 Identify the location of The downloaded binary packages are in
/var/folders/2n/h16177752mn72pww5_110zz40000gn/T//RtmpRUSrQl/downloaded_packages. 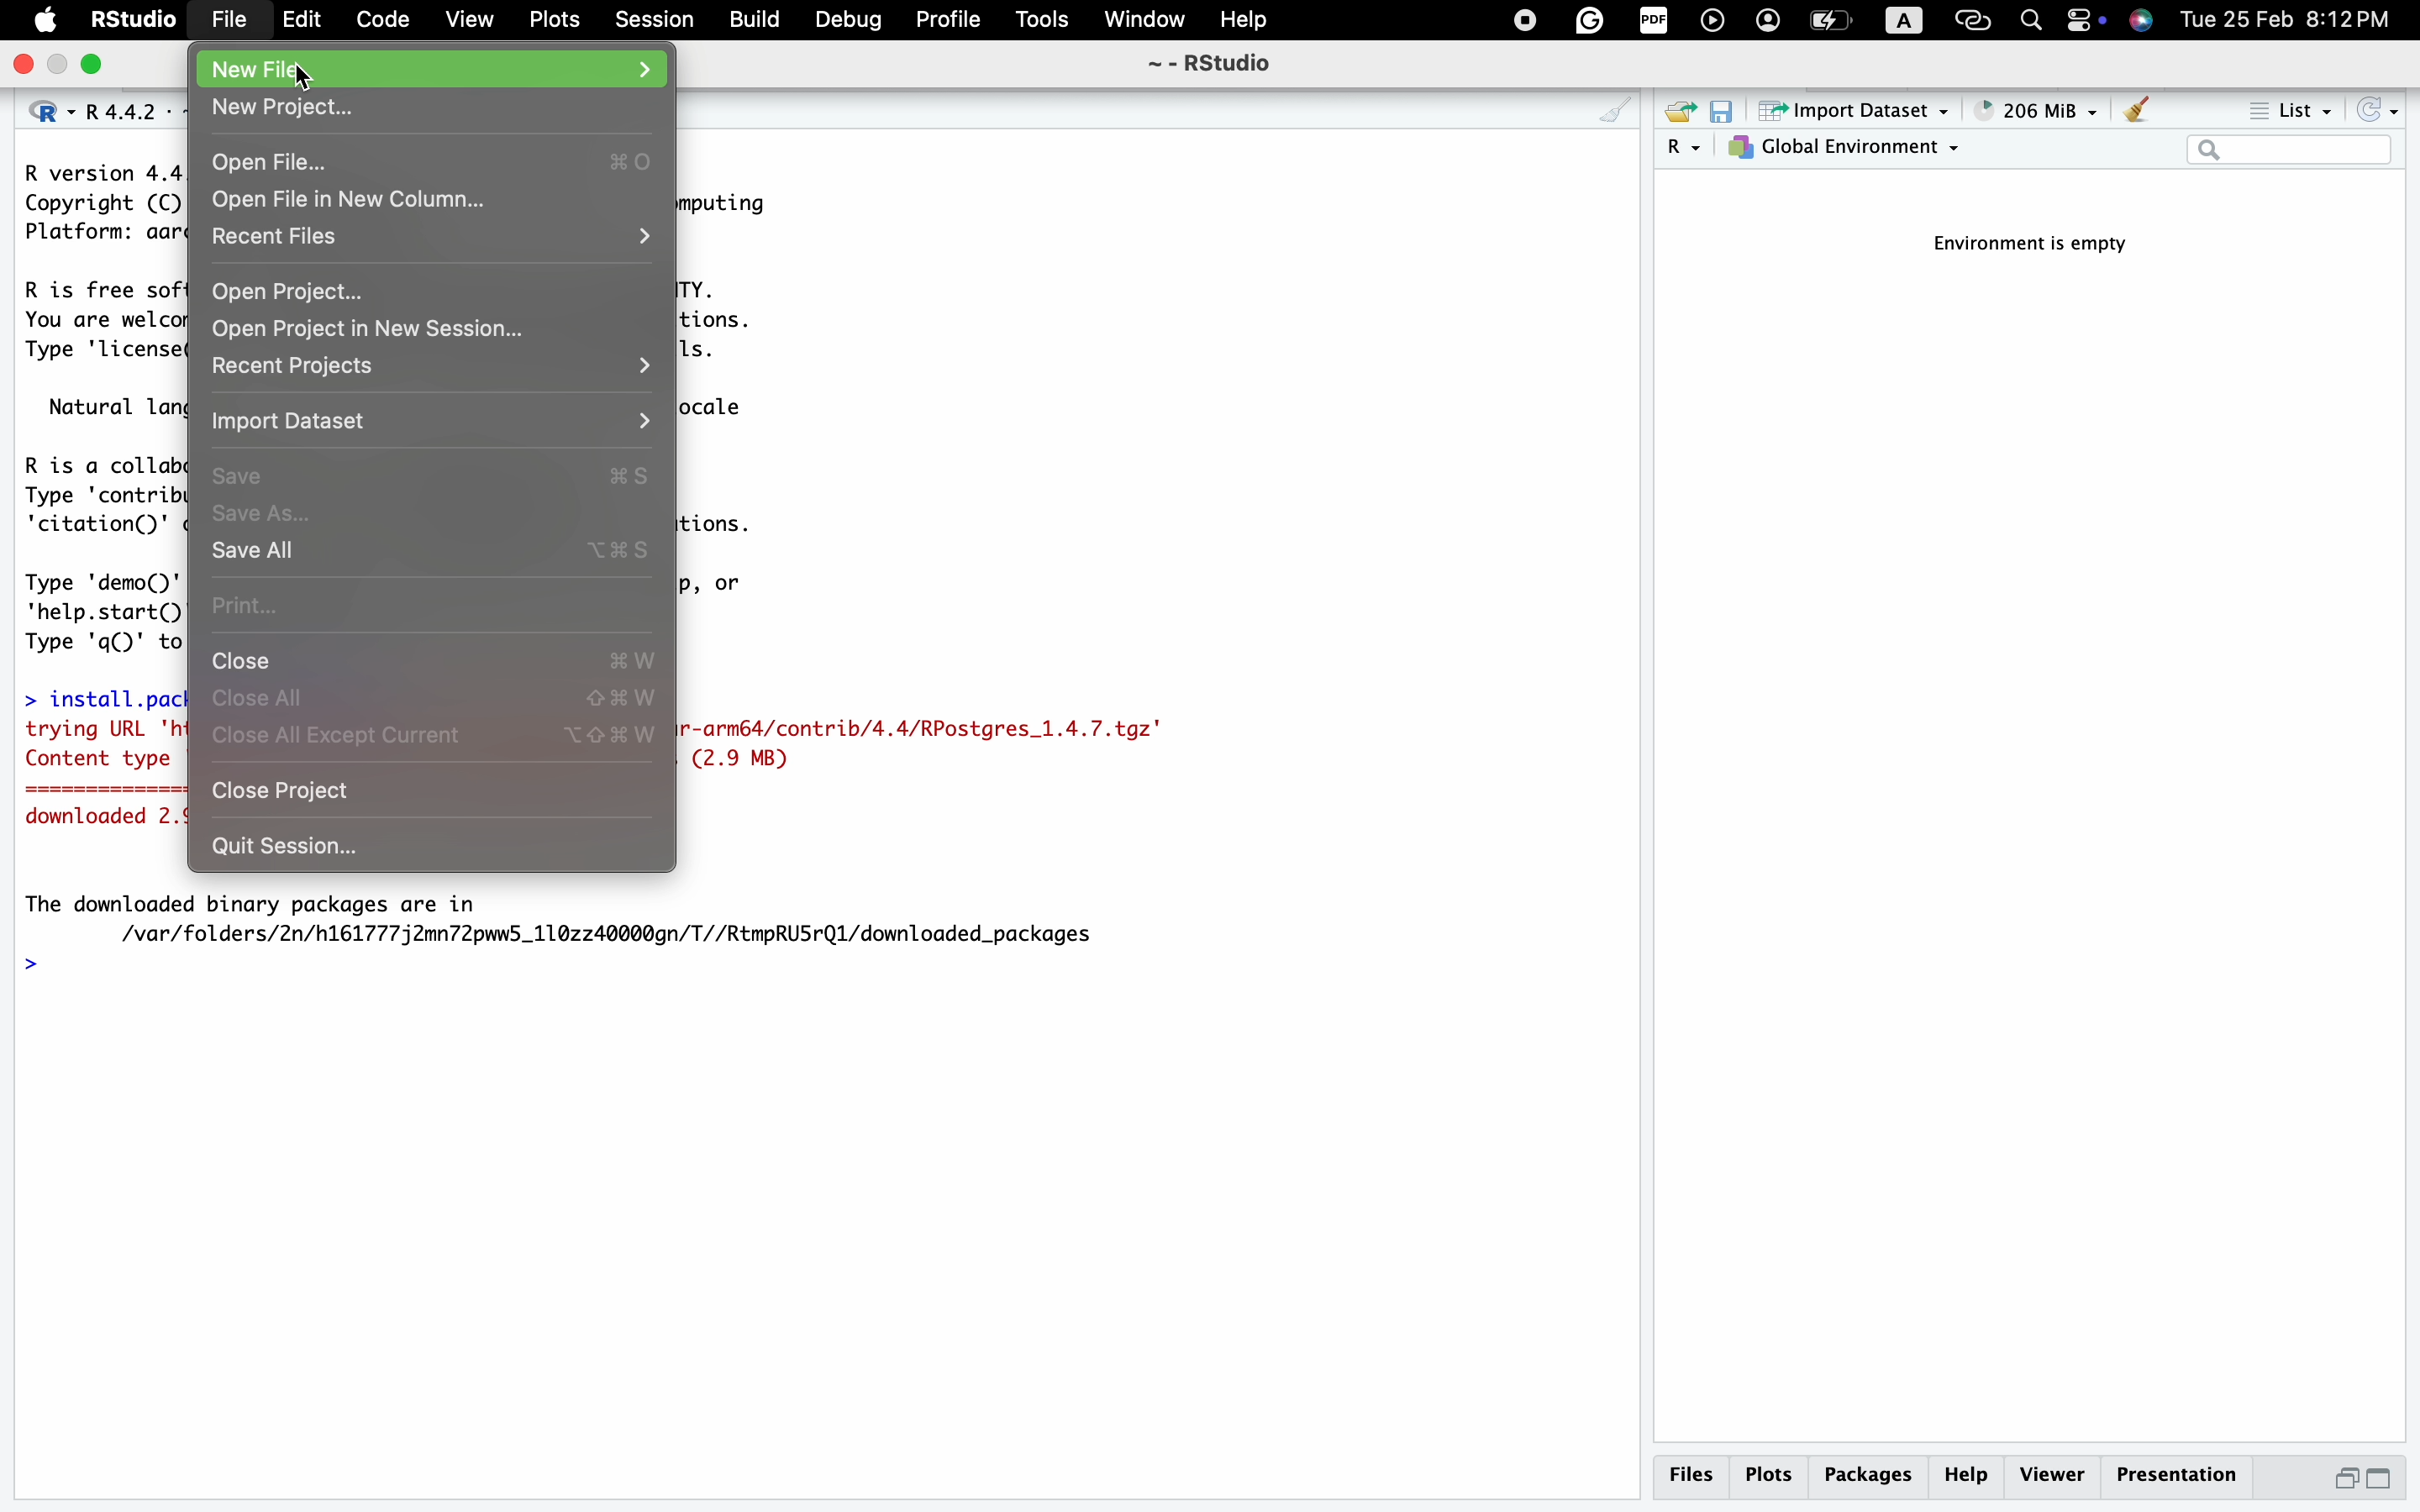
(577, 918).